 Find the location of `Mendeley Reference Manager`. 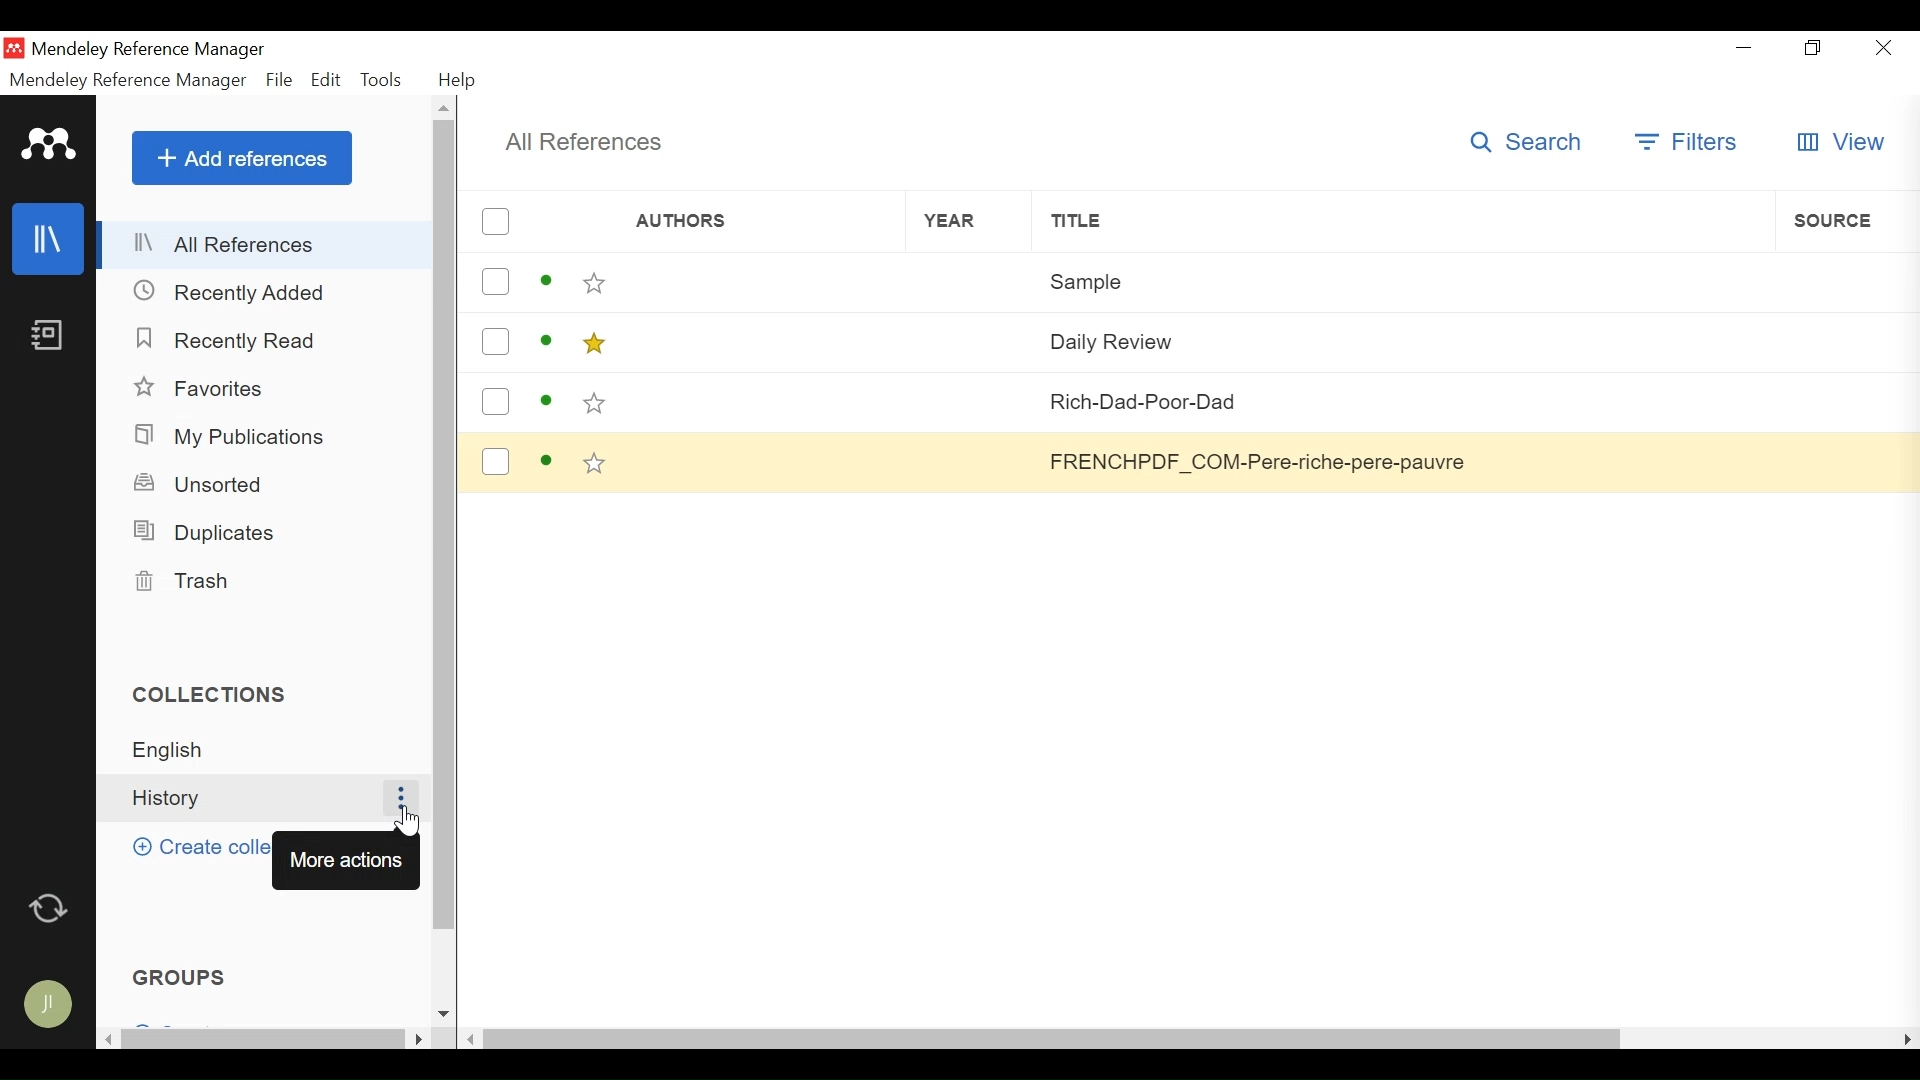

Mendeley Reference Manager is located at coordinates (149, 51).